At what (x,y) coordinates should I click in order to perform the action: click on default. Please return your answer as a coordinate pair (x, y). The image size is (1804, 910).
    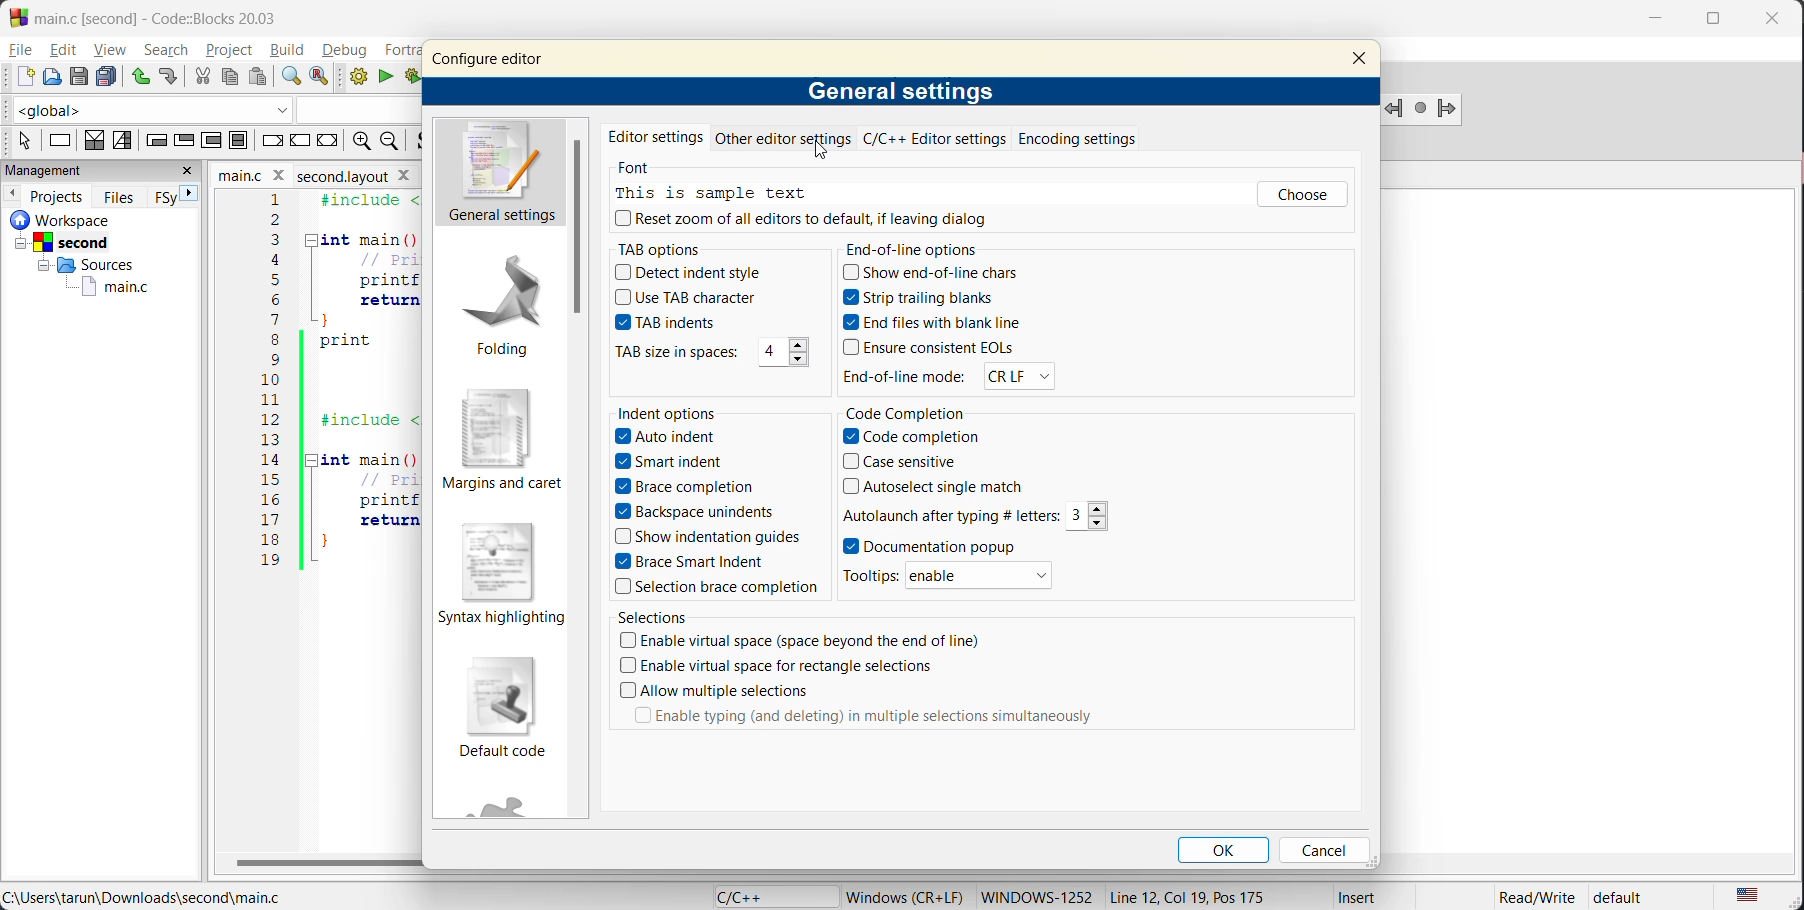
    Looking at the image, I should click on (1630, 897).